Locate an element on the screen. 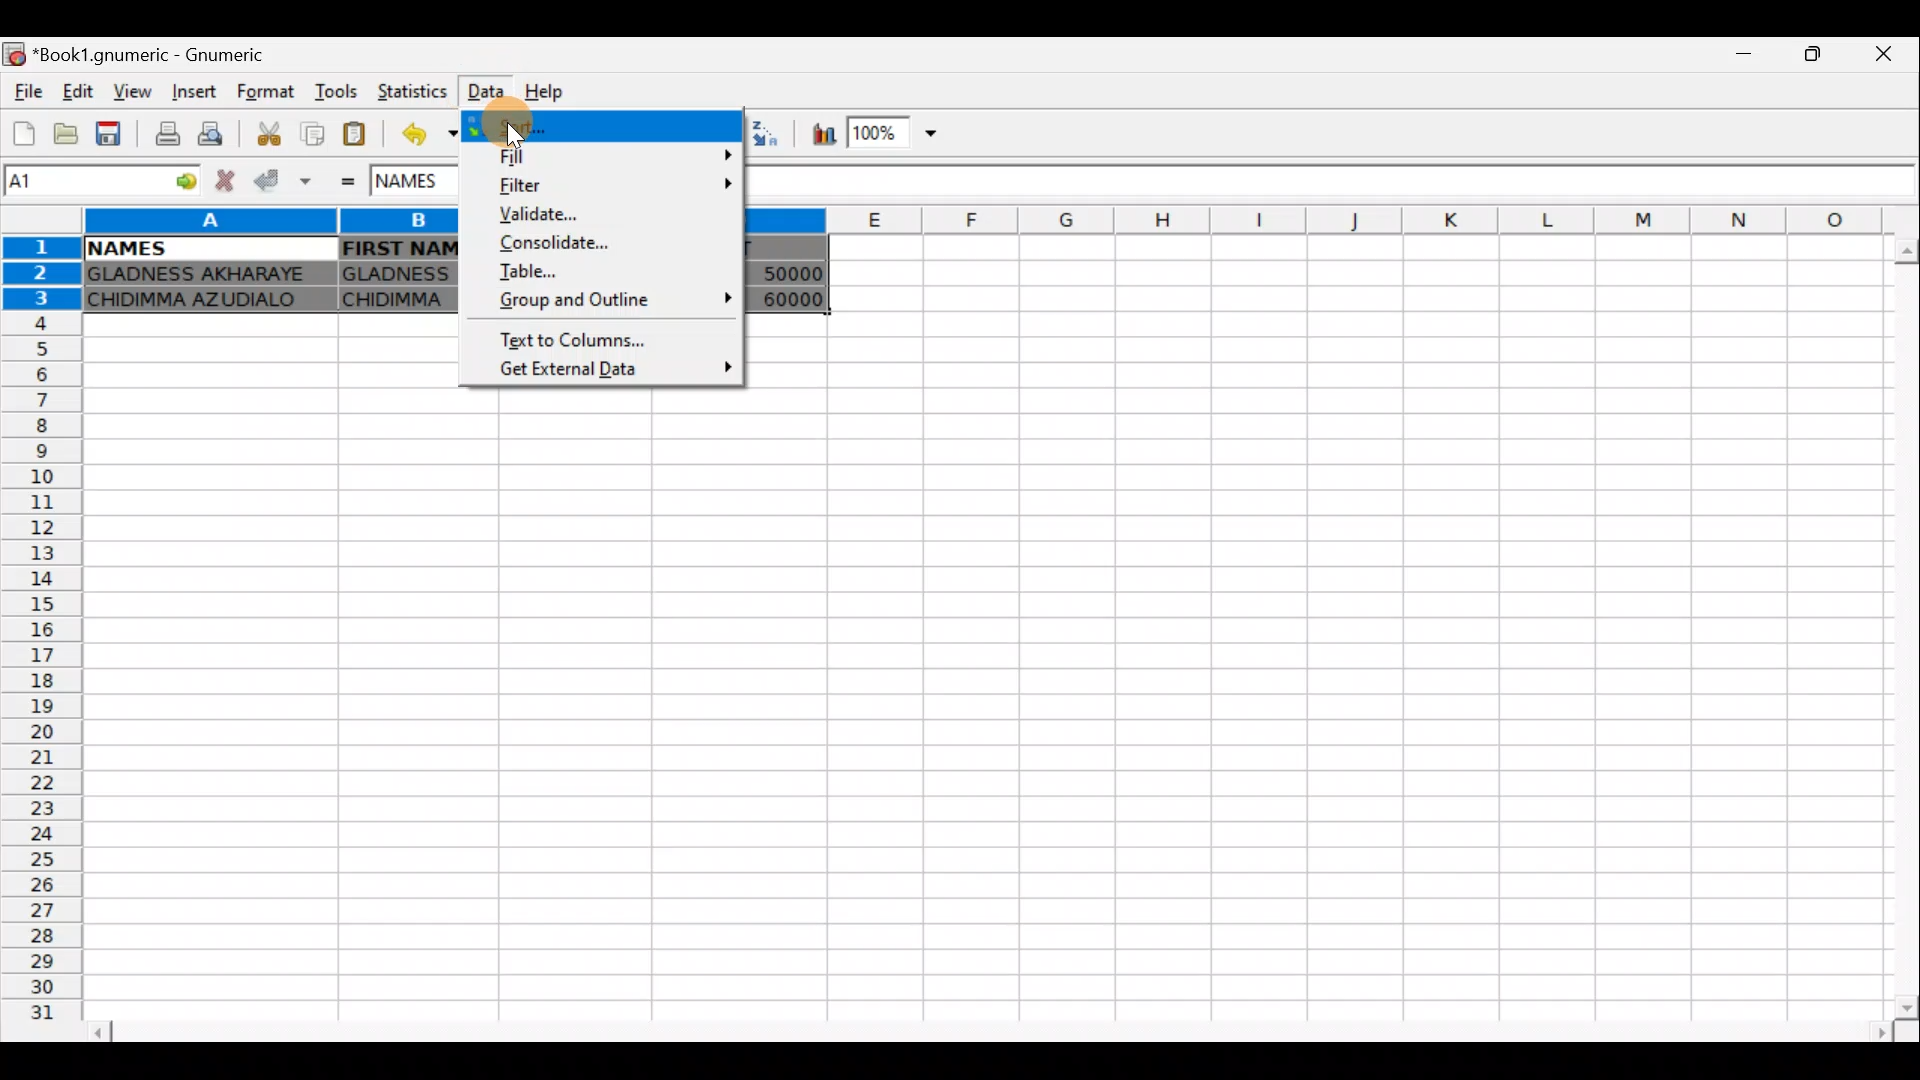 The height and width of the screenshot is (1080, 1920). Table is located at coordinates (608, 274).